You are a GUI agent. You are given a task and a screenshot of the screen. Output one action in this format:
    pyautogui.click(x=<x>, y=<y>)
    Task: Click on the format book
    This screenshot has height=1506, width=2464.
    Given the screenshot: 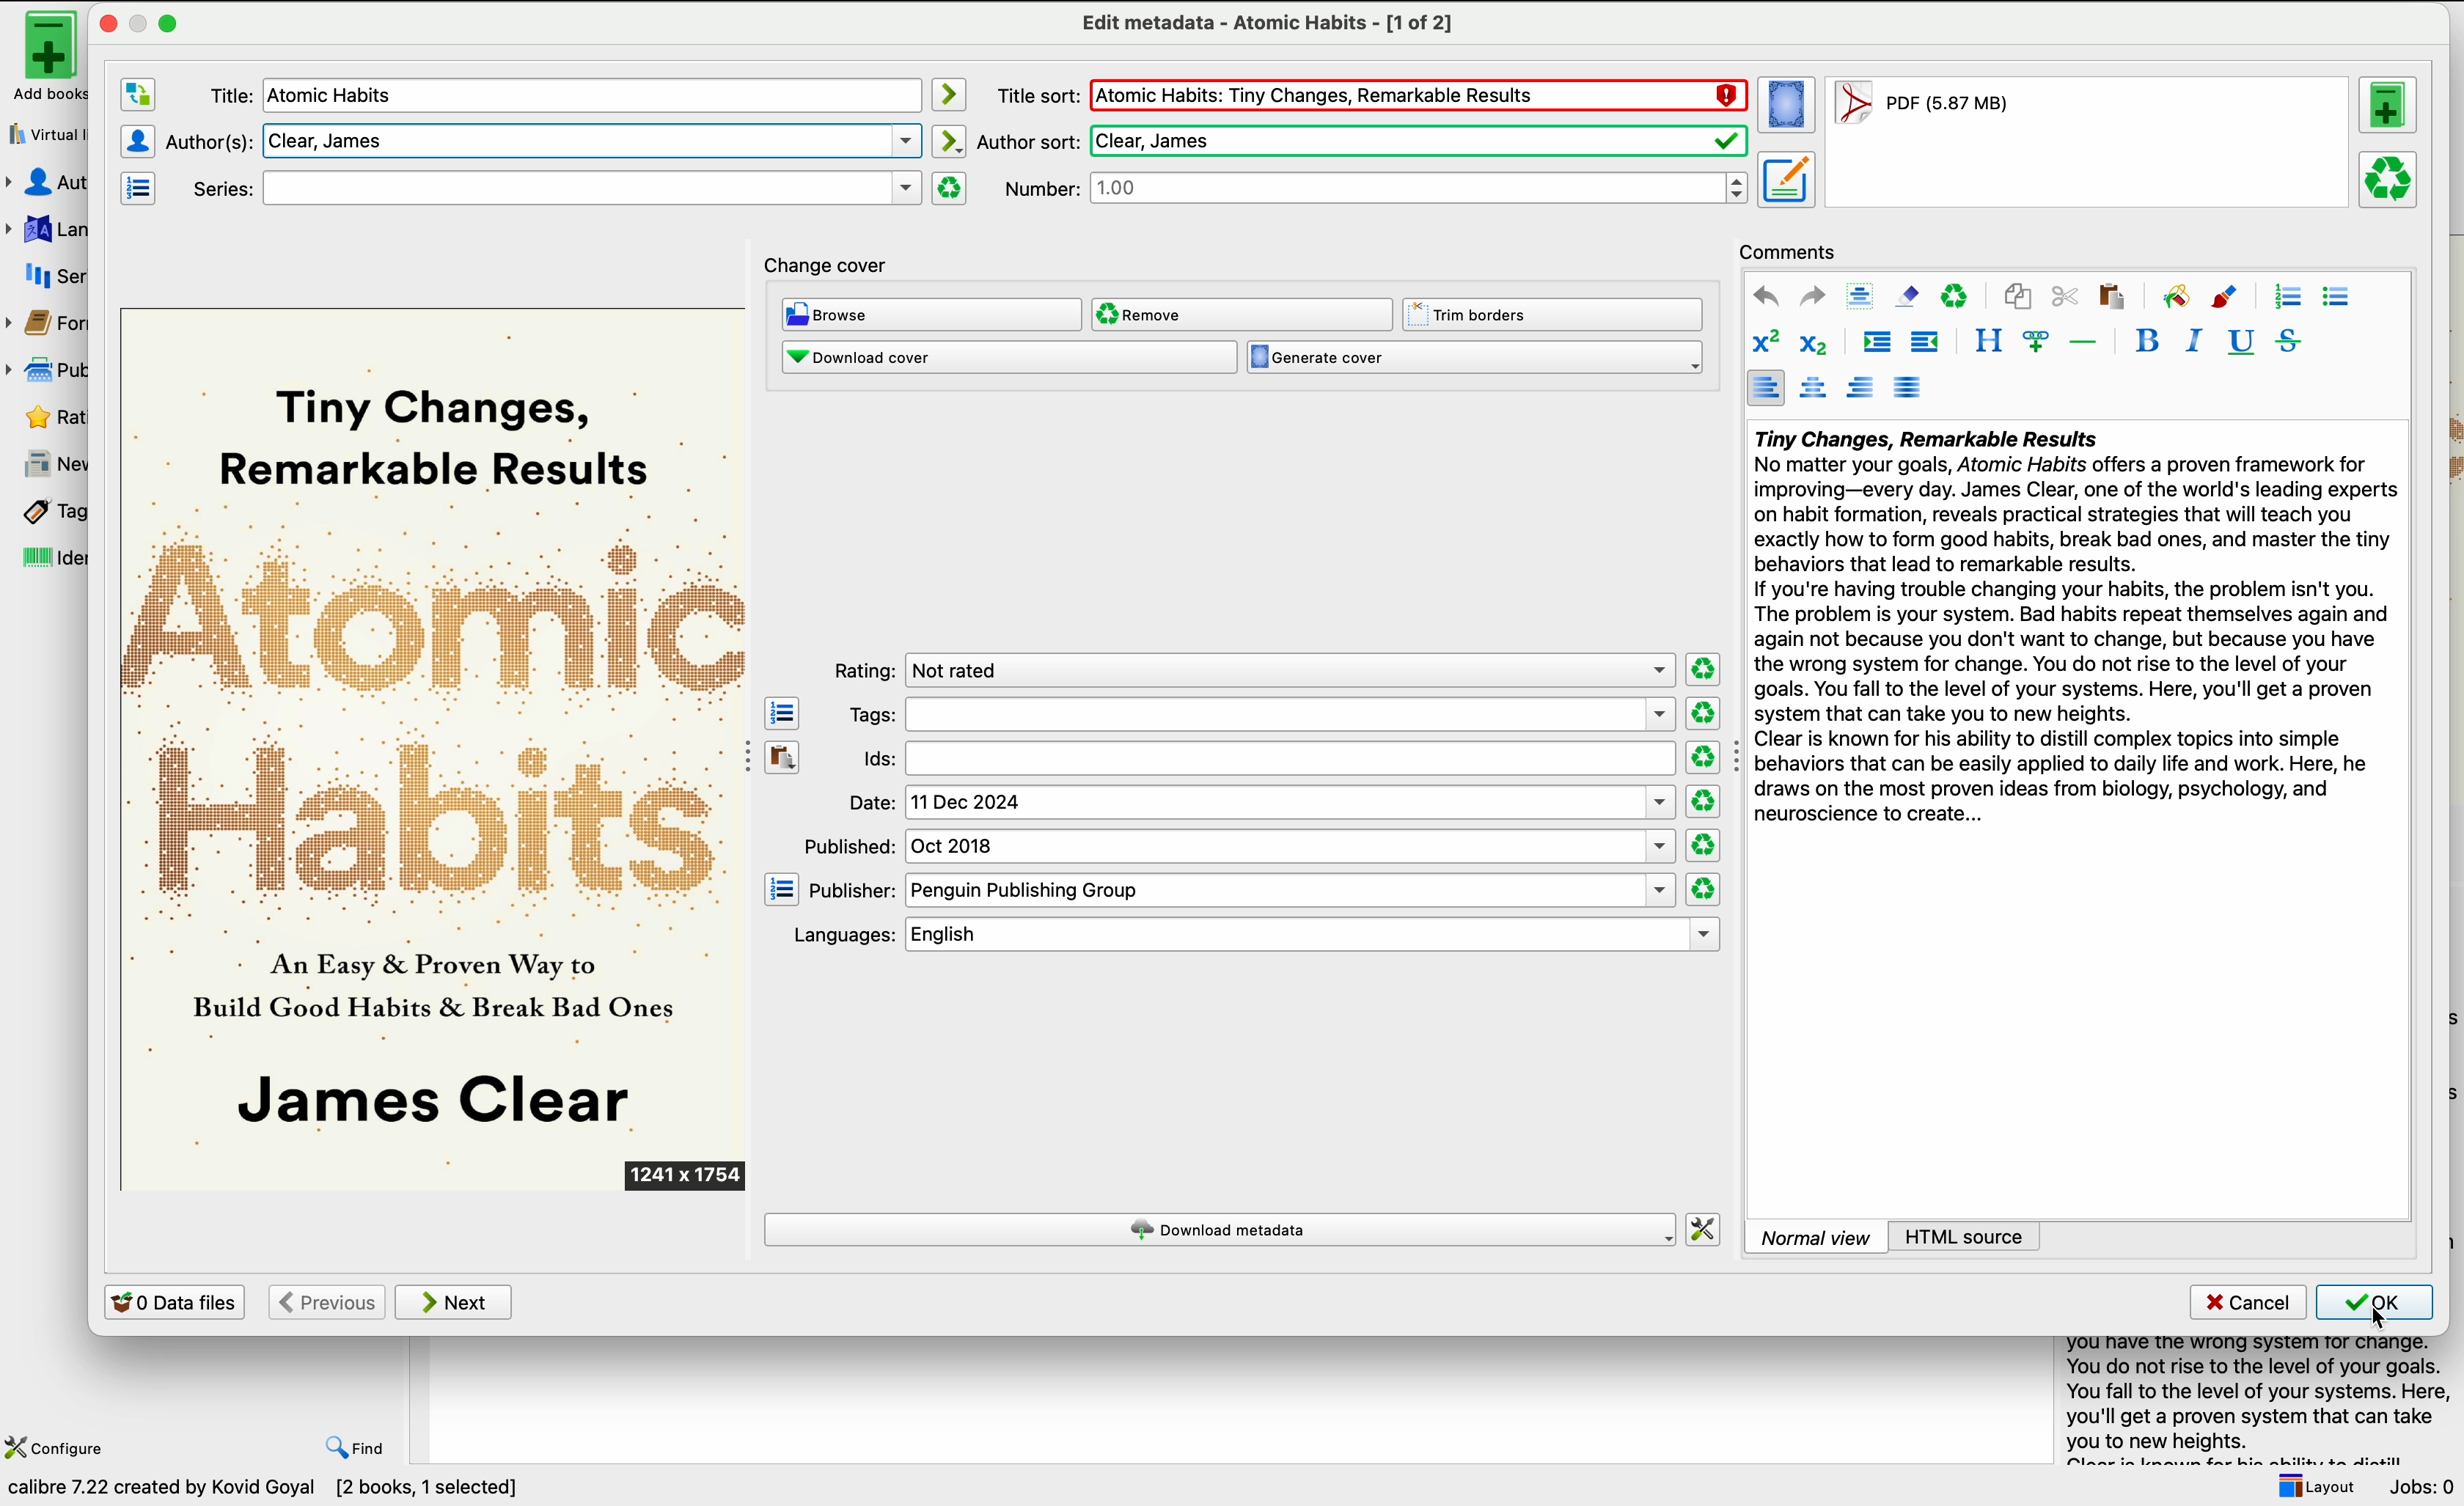 What is the action you would take?
    pyautogui.click(x=1920, y=108)
    